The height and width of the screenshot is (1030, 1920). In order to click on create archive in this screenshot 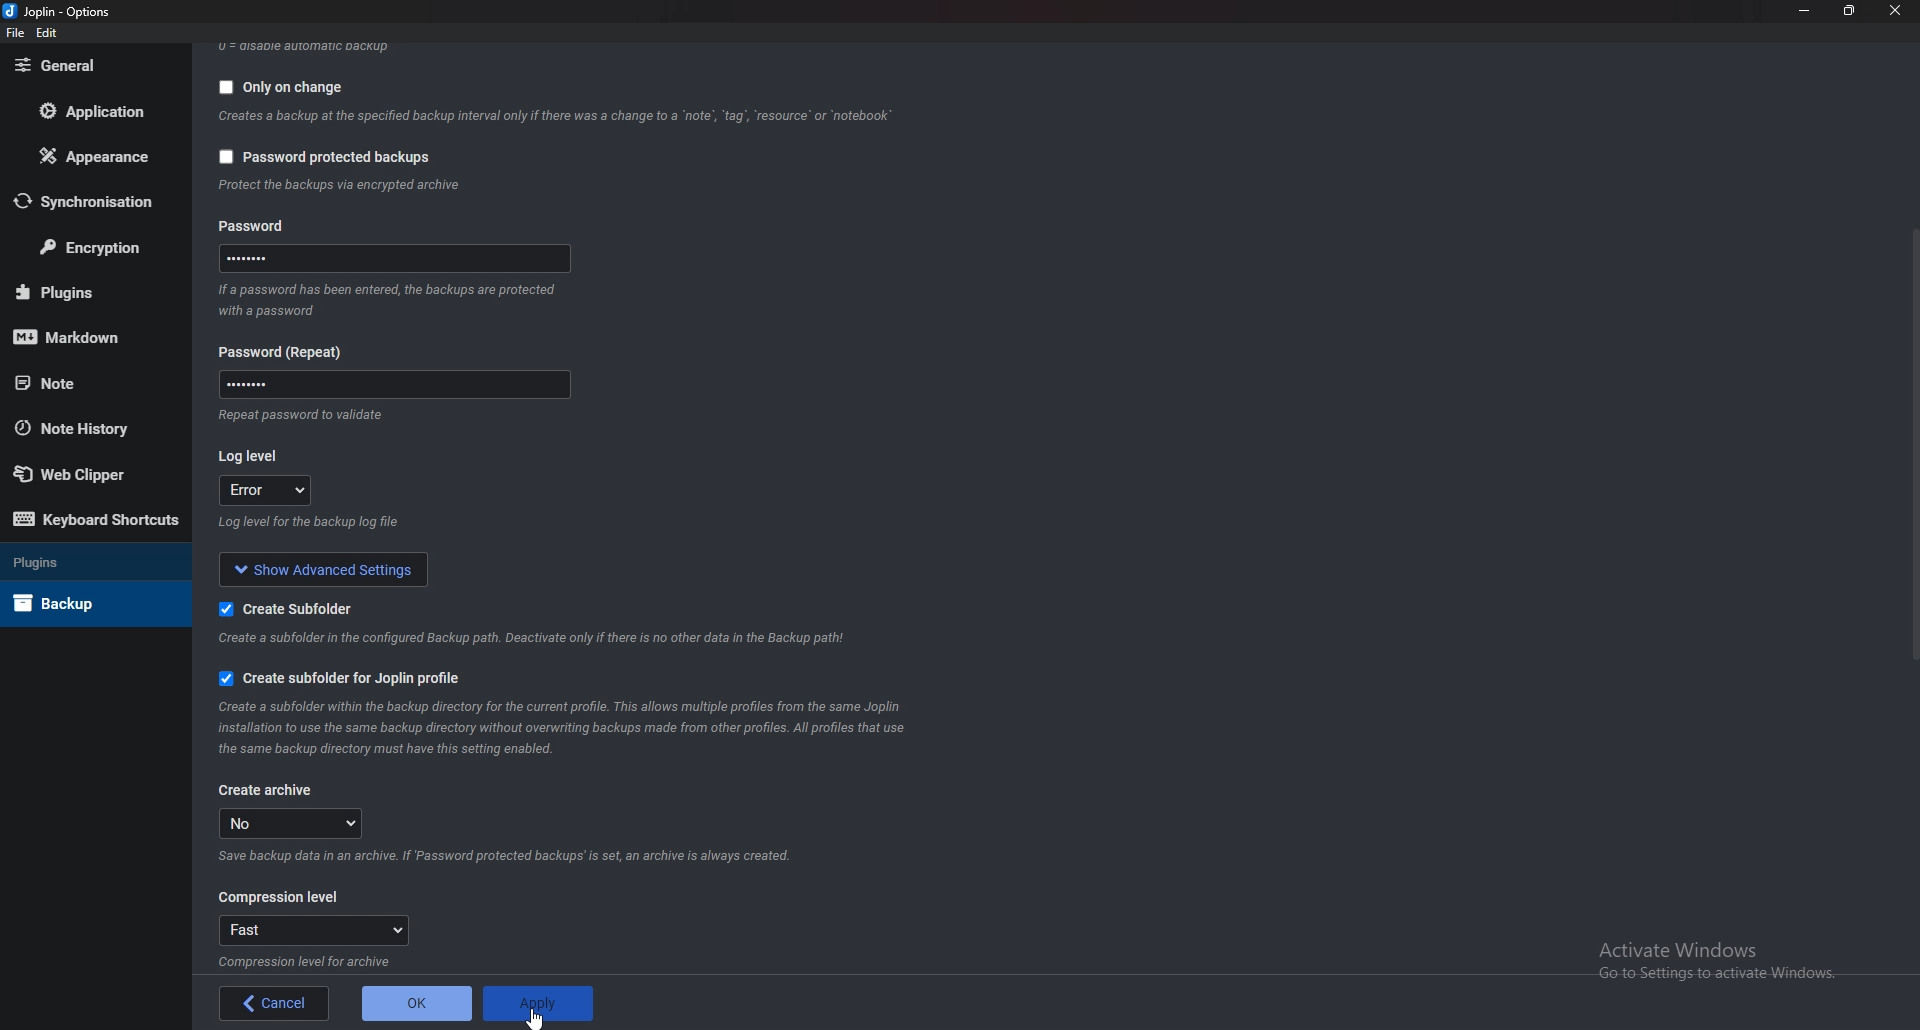, I will do `click(267, 794)`.